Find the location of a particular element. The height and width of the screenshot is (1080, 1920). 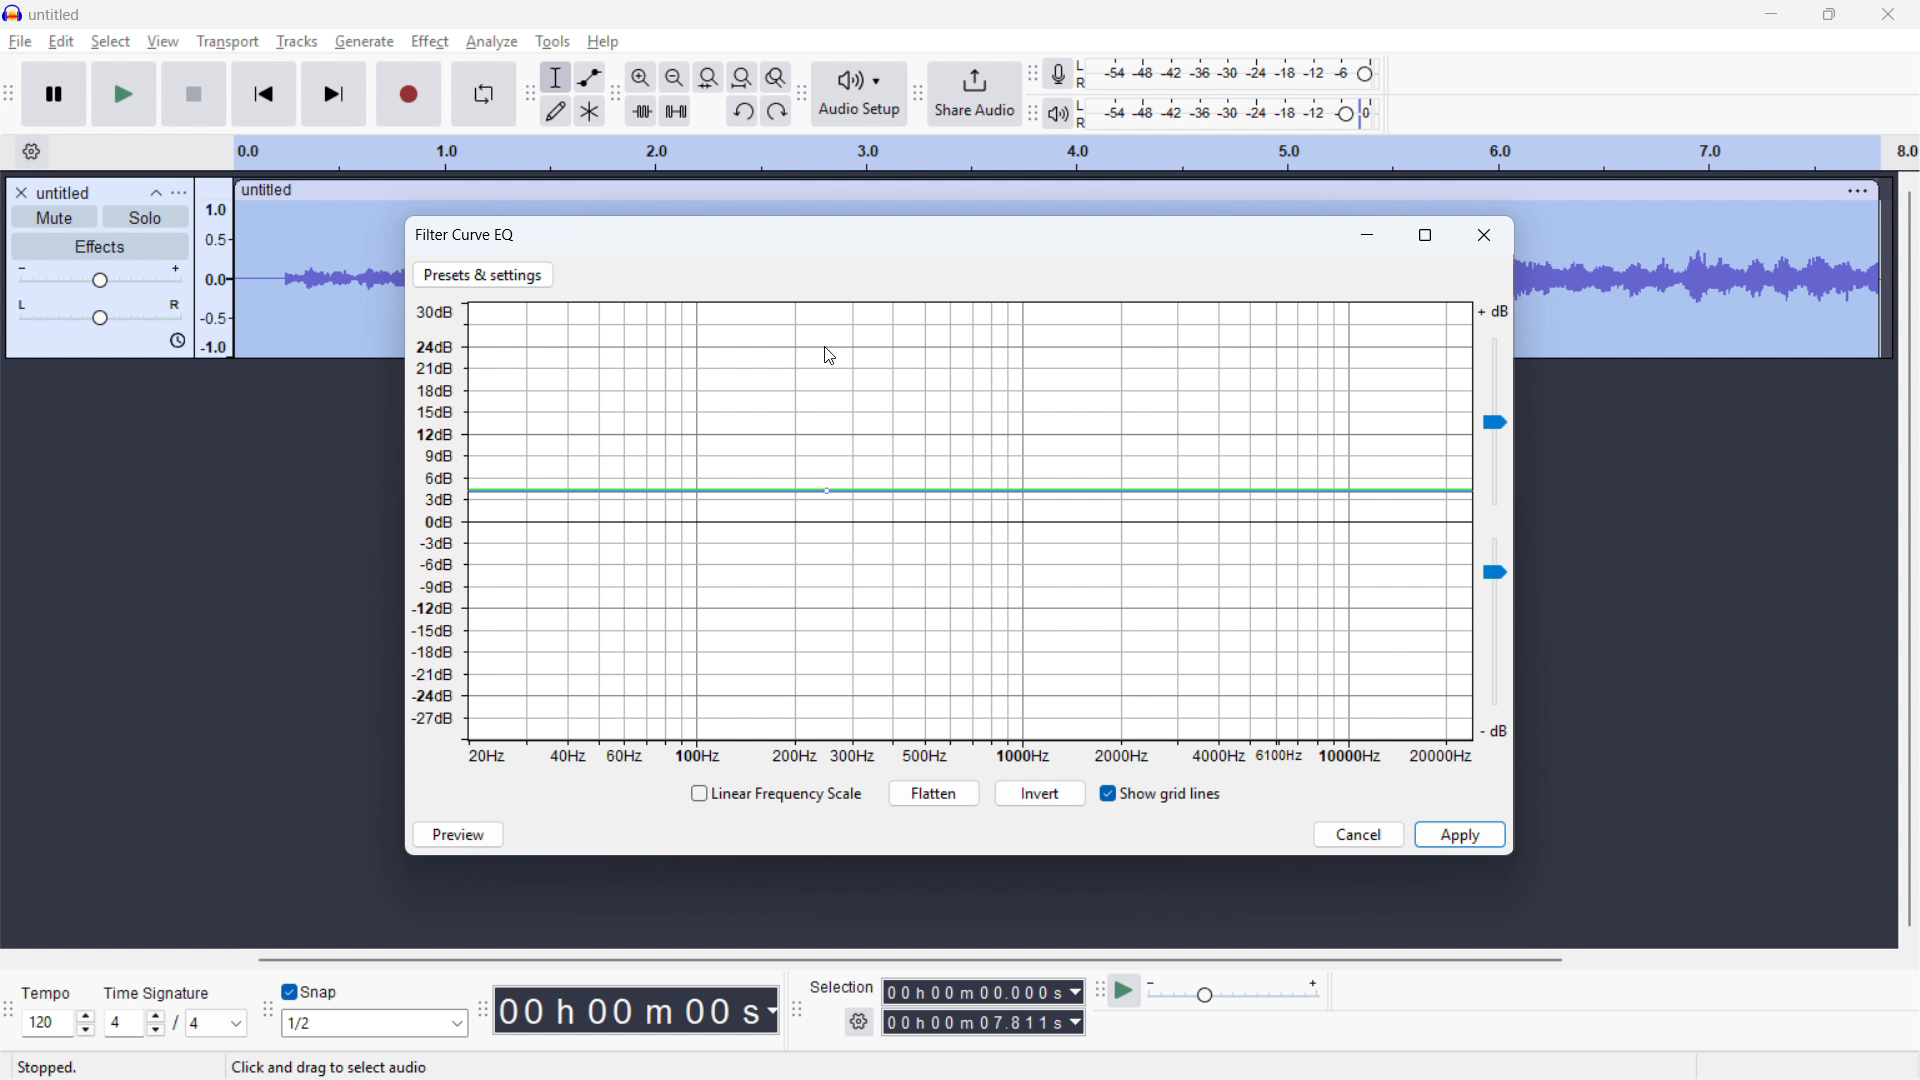

presets and settings is located at coordinates (482, 276).